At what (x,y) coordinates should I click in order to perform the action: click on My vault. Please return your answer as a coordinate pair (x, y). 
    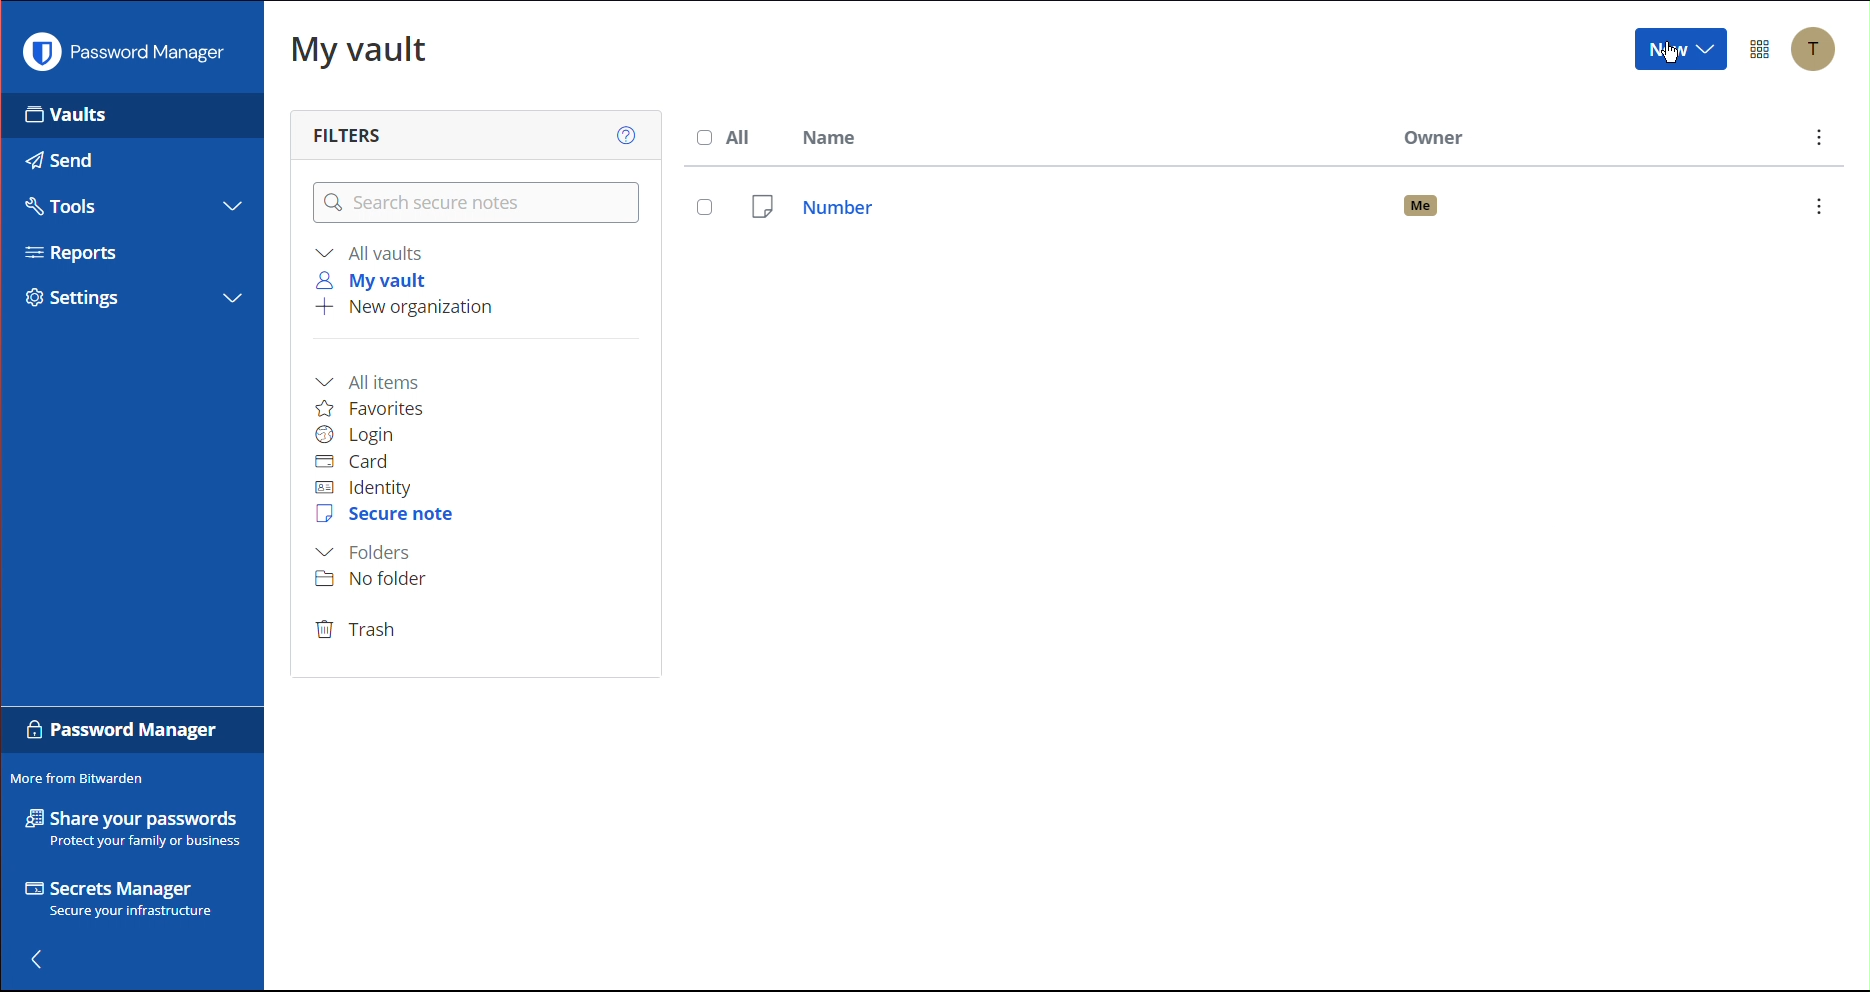
    Looking at the image, I should click on (377, 280).